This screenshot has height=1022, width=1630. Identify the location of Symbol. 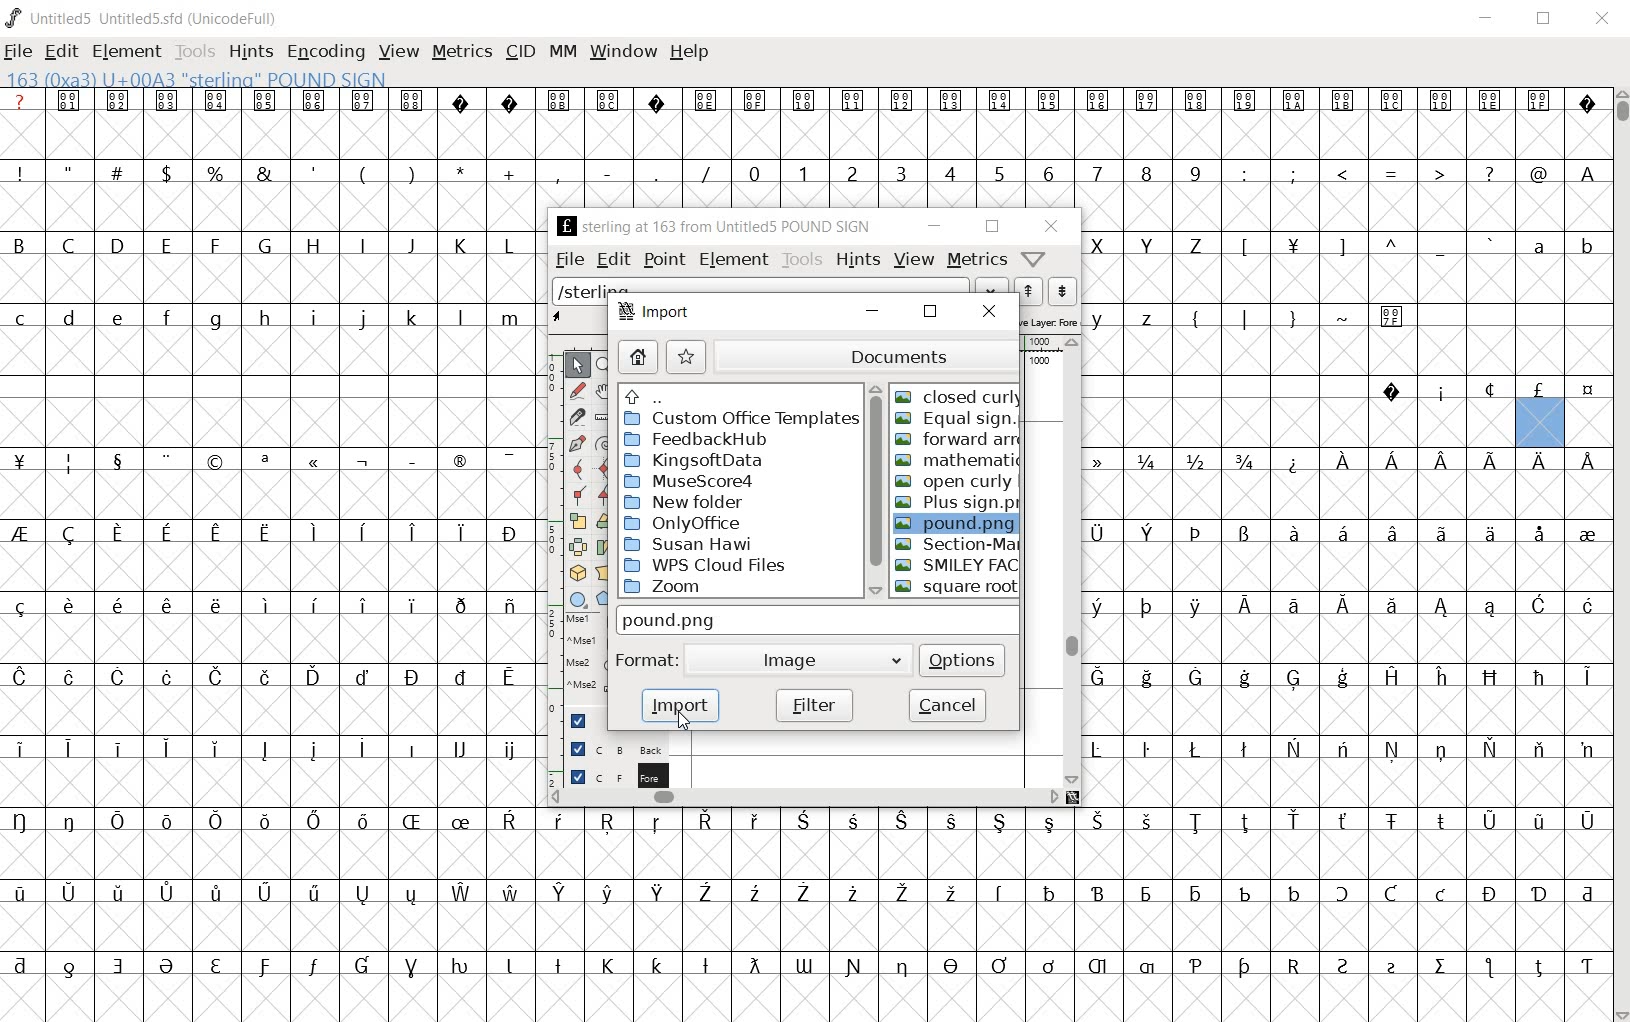
(904, 100).